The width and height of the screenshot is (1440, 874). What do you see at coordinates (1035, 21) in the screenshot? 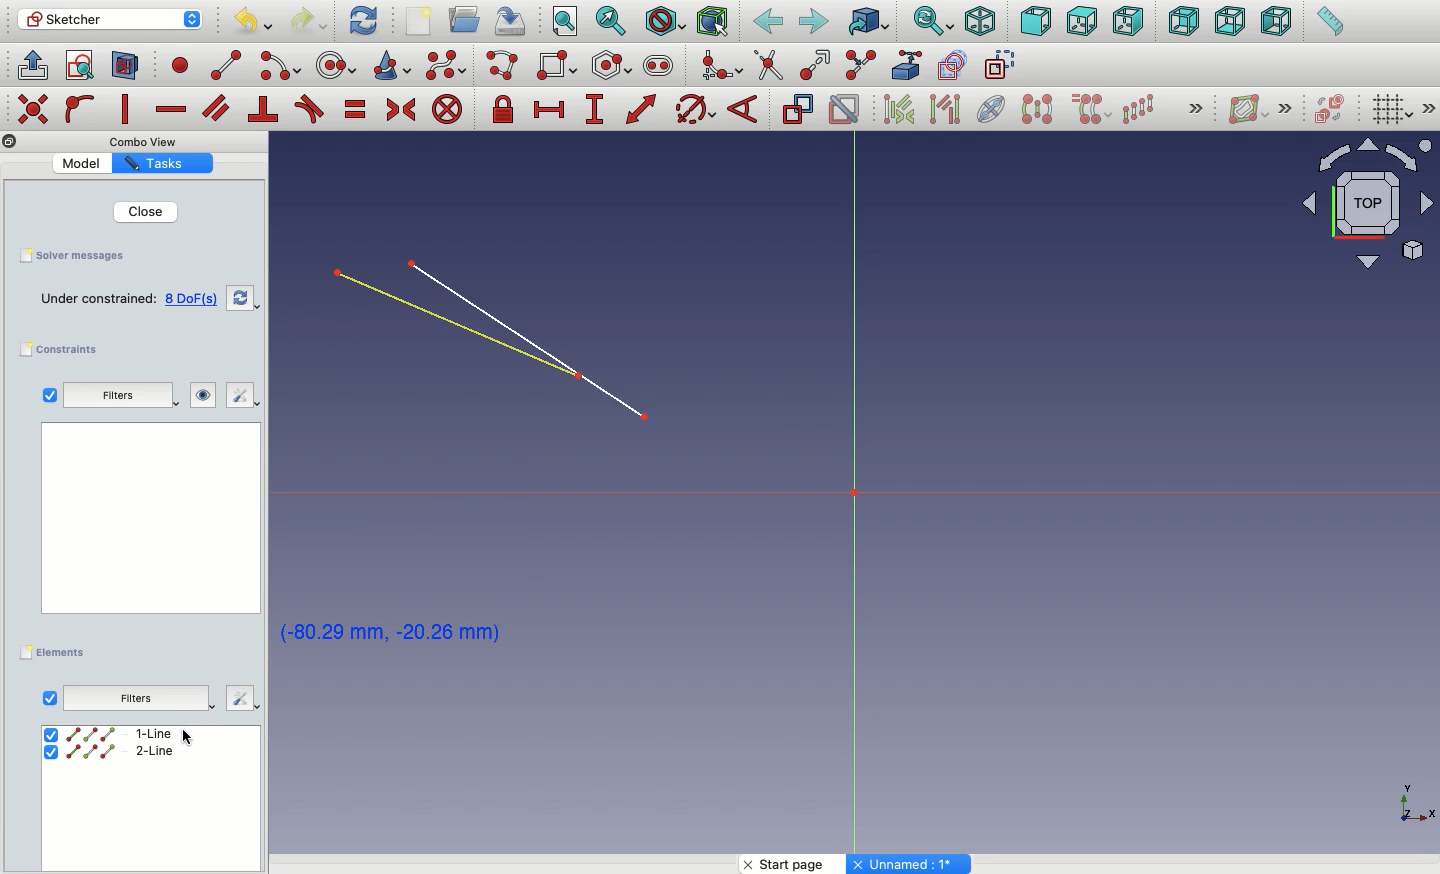
I see `Front` at bounding box center [1035, 21].